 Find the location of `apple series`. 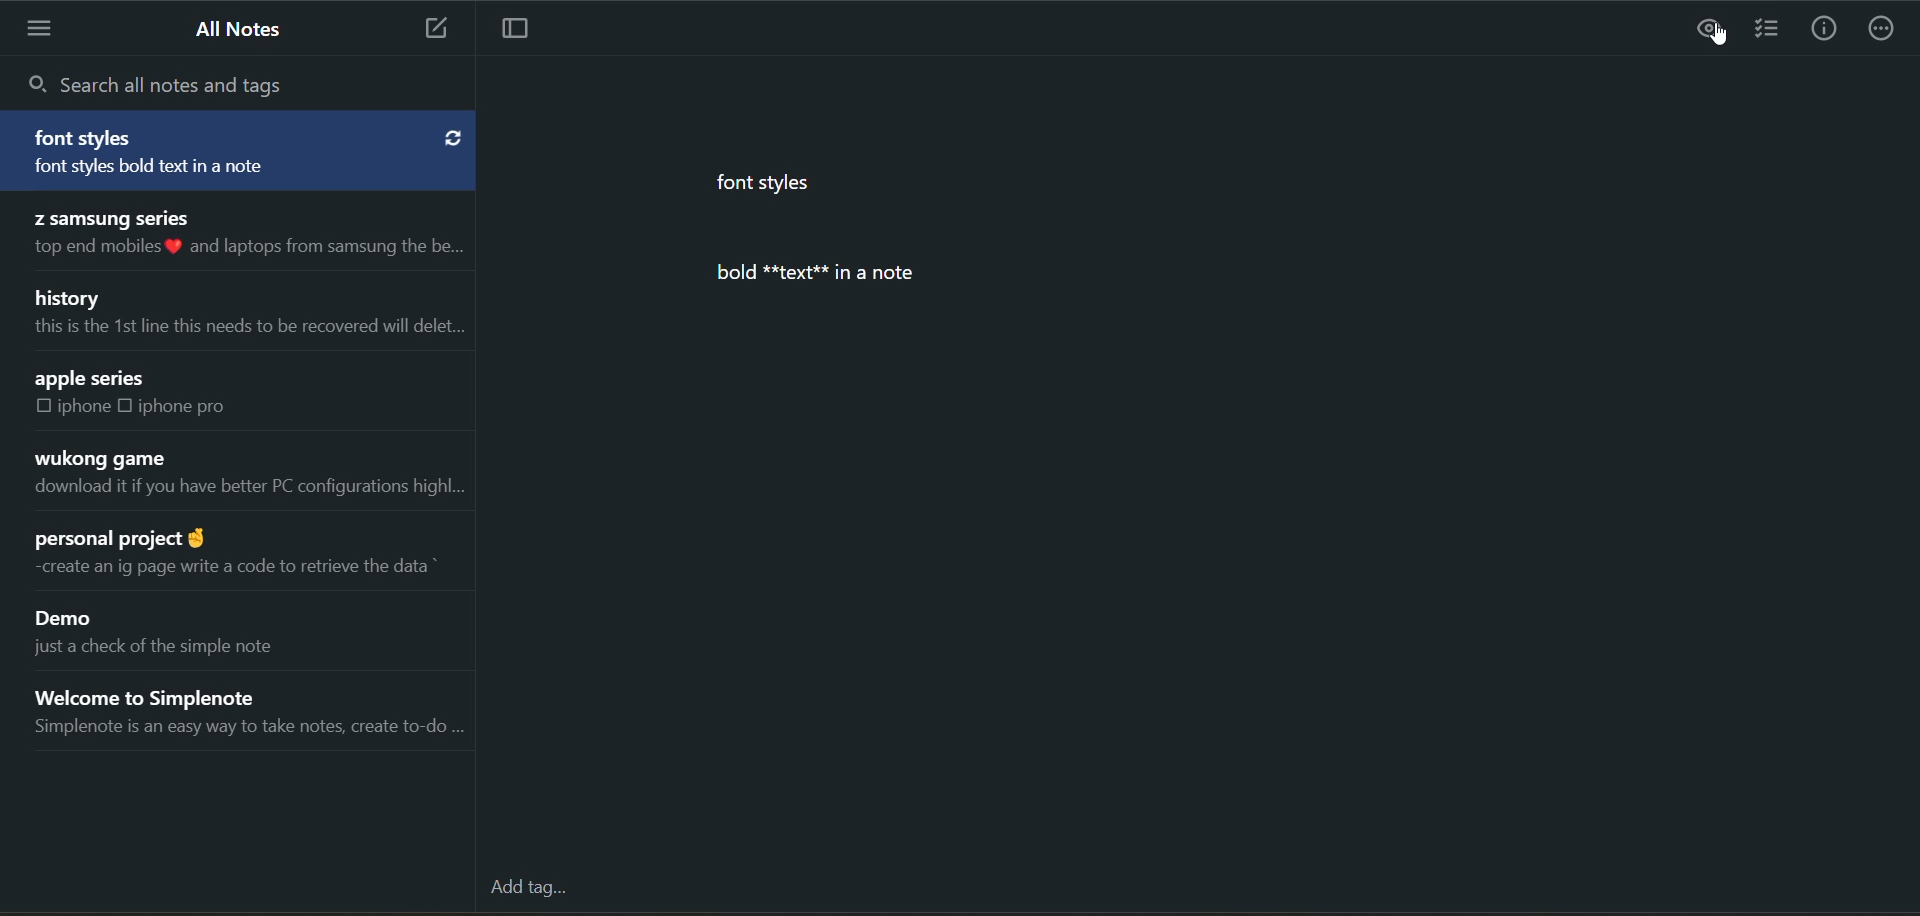

apple series is located at coordinates (92, 379).